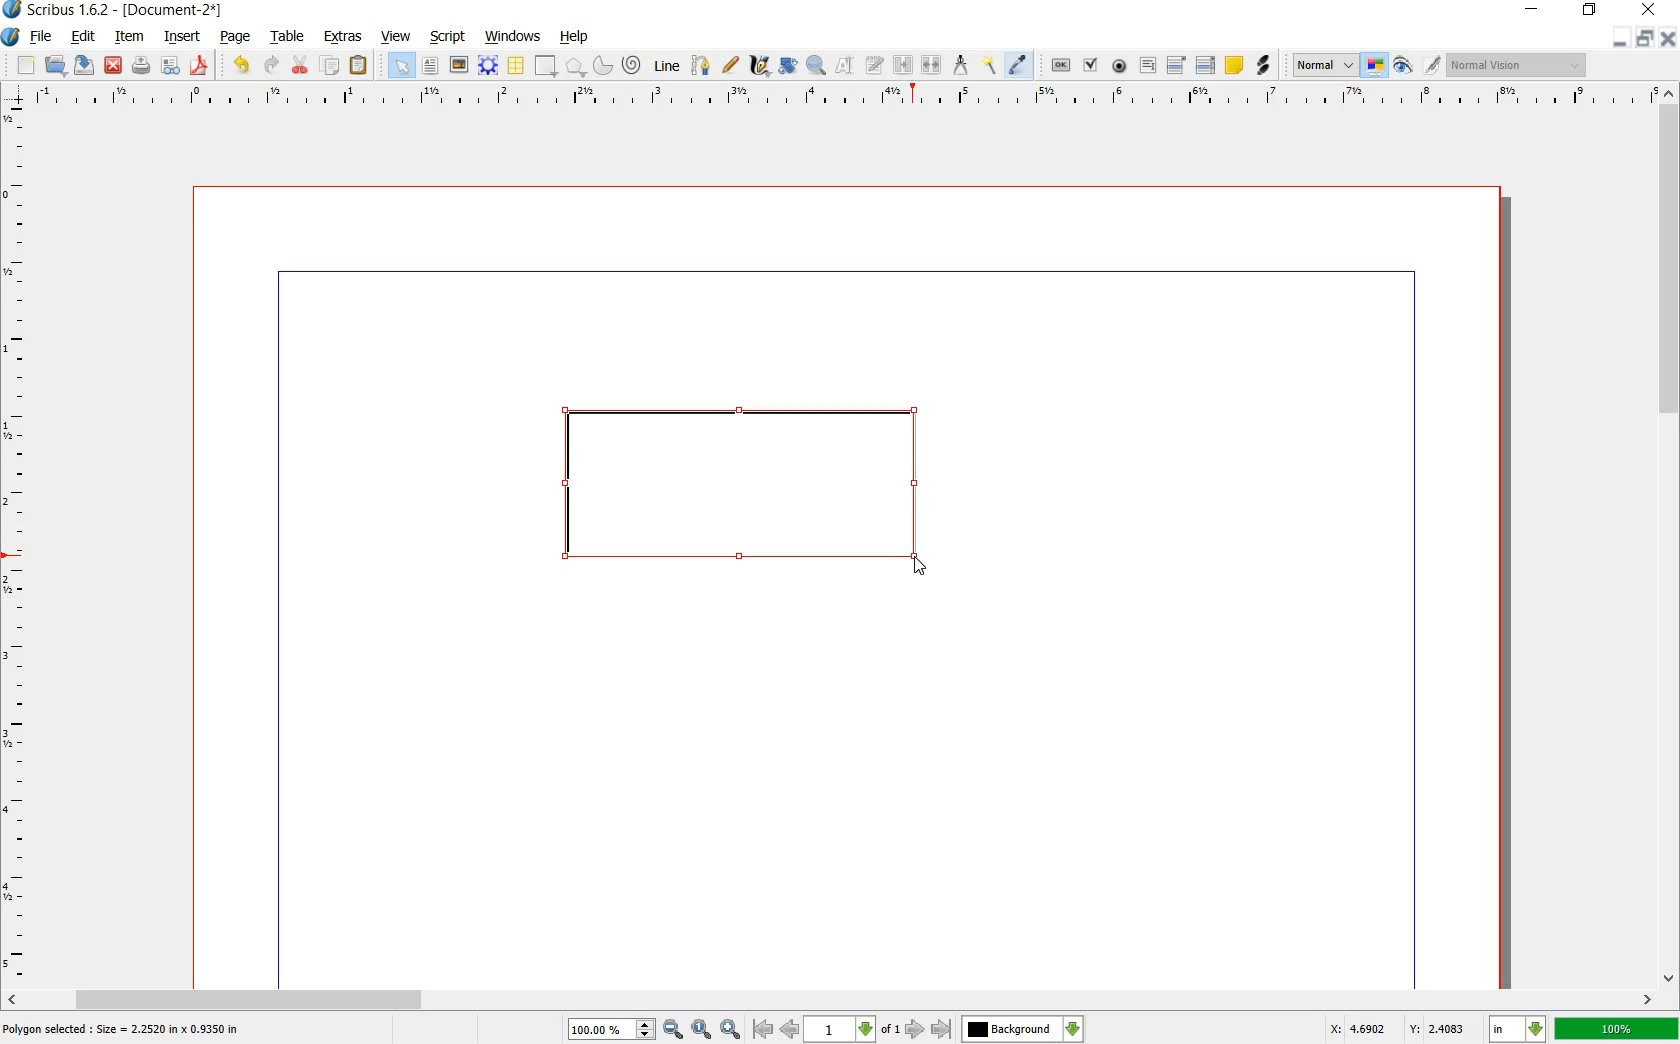 The image size is (1680, 1044). I want to click on shape created, so click(742, 491).